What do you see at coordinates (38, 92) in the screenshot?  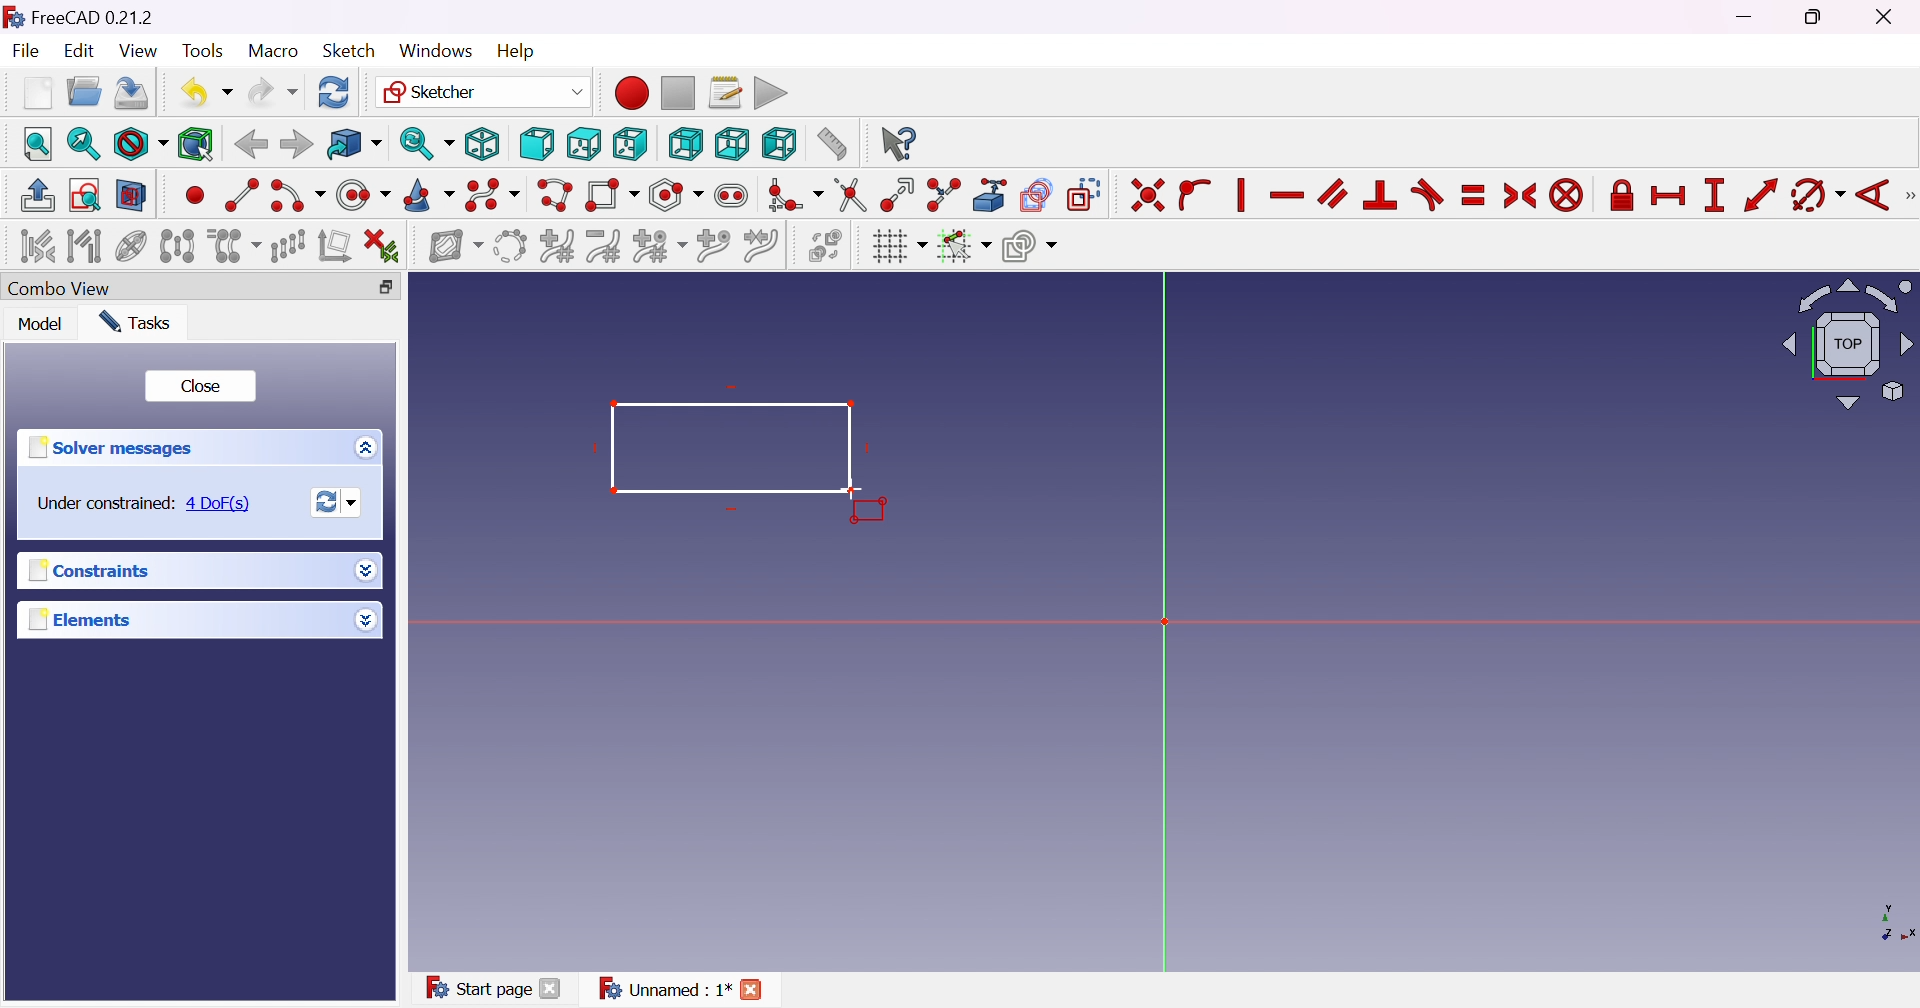 I see `New` at bounding box center [38, 92].